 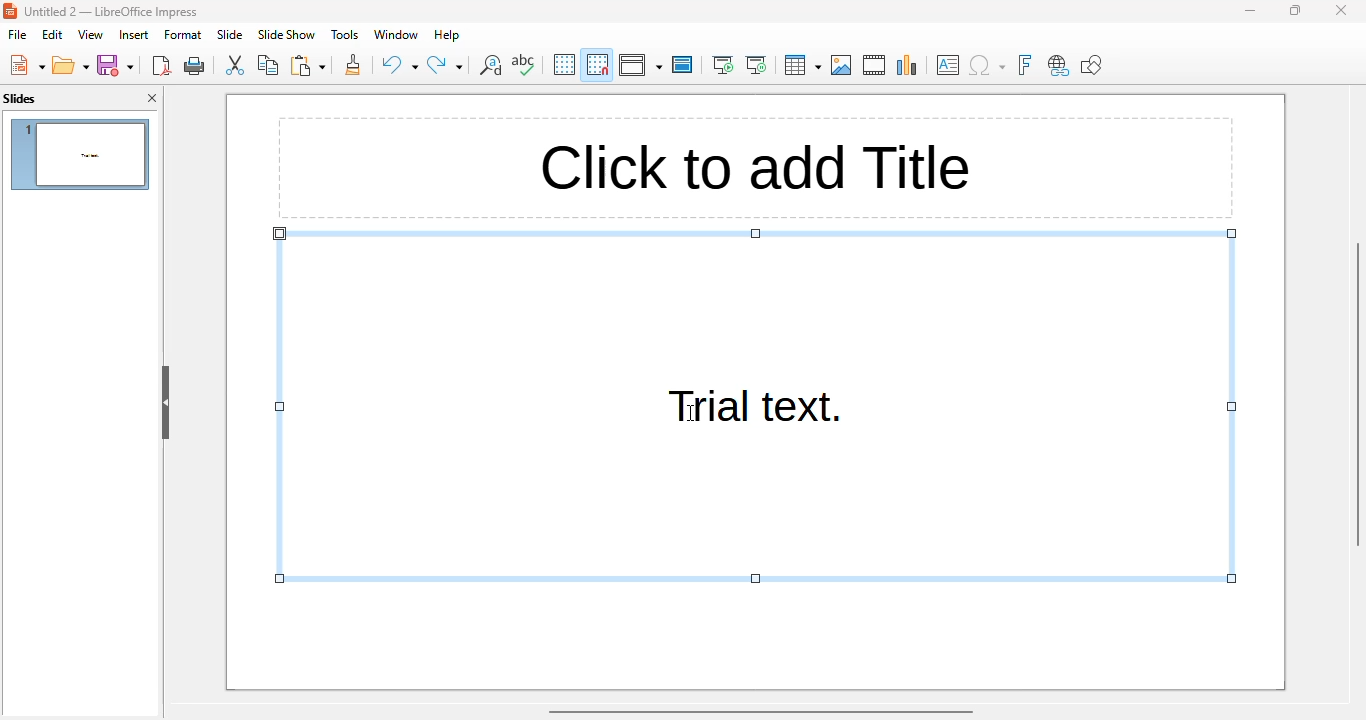 I want to click on maximize, so click(x=1297, y=10).